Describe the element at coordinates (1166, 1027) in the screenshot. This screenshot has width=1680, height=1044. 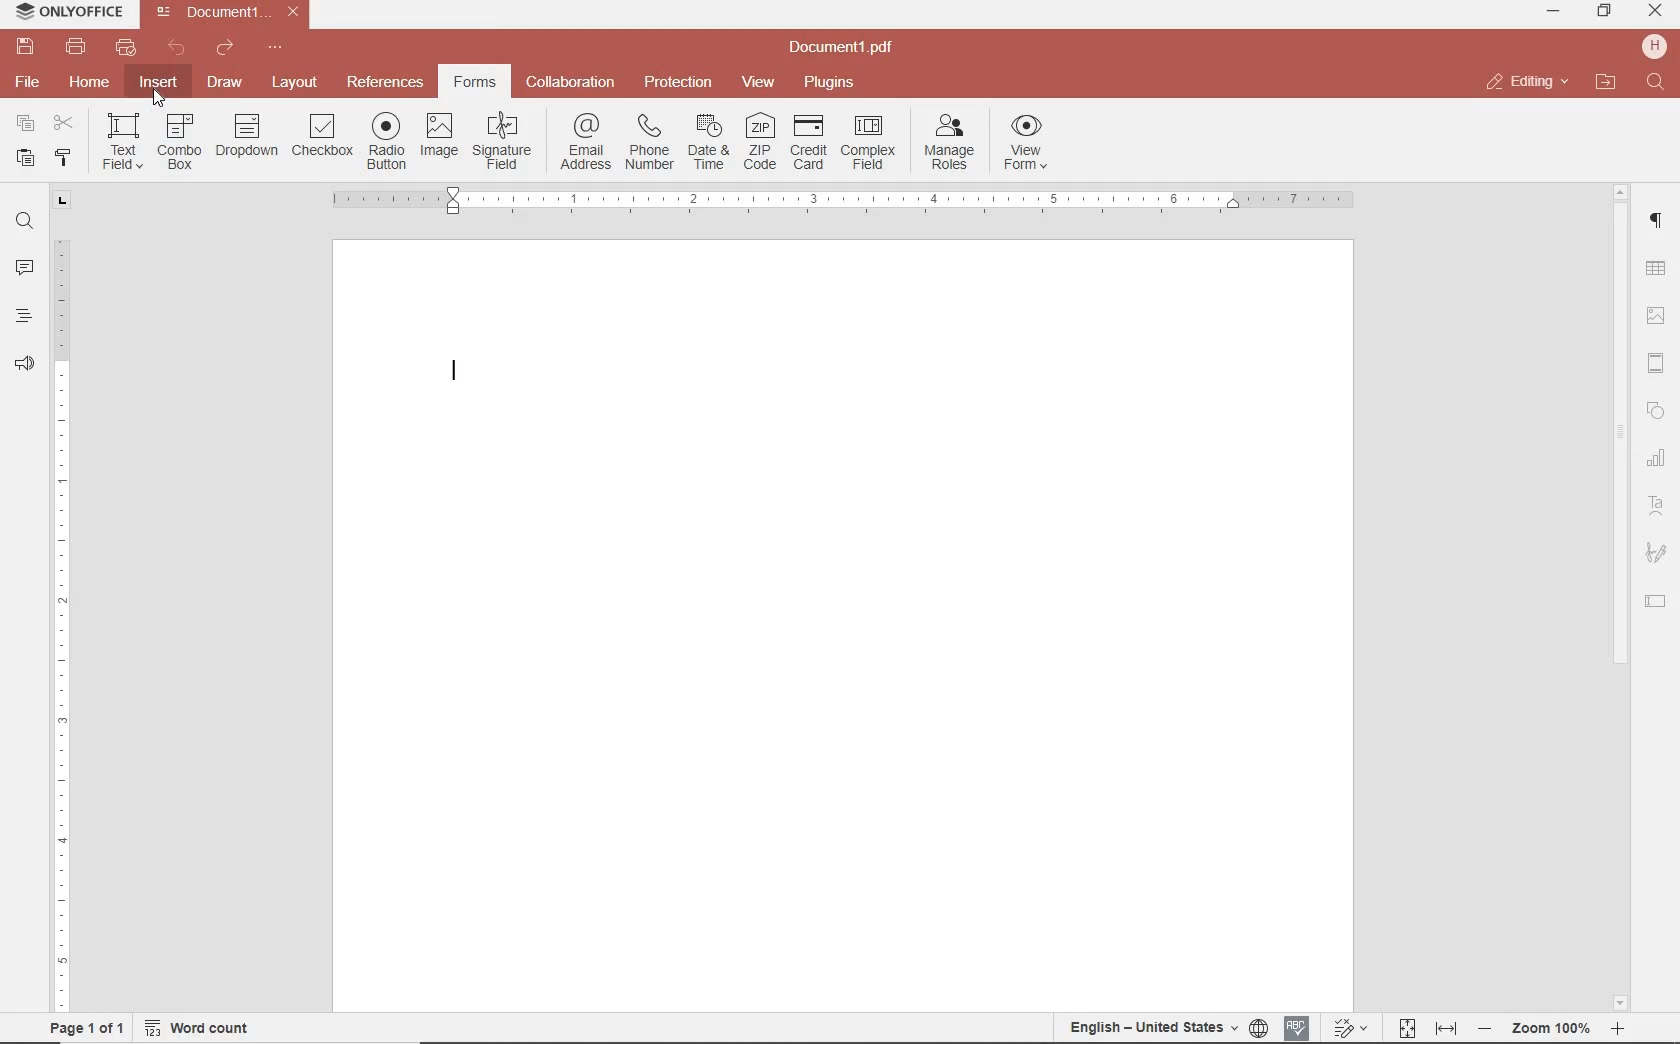
I see `set document language` at that location.